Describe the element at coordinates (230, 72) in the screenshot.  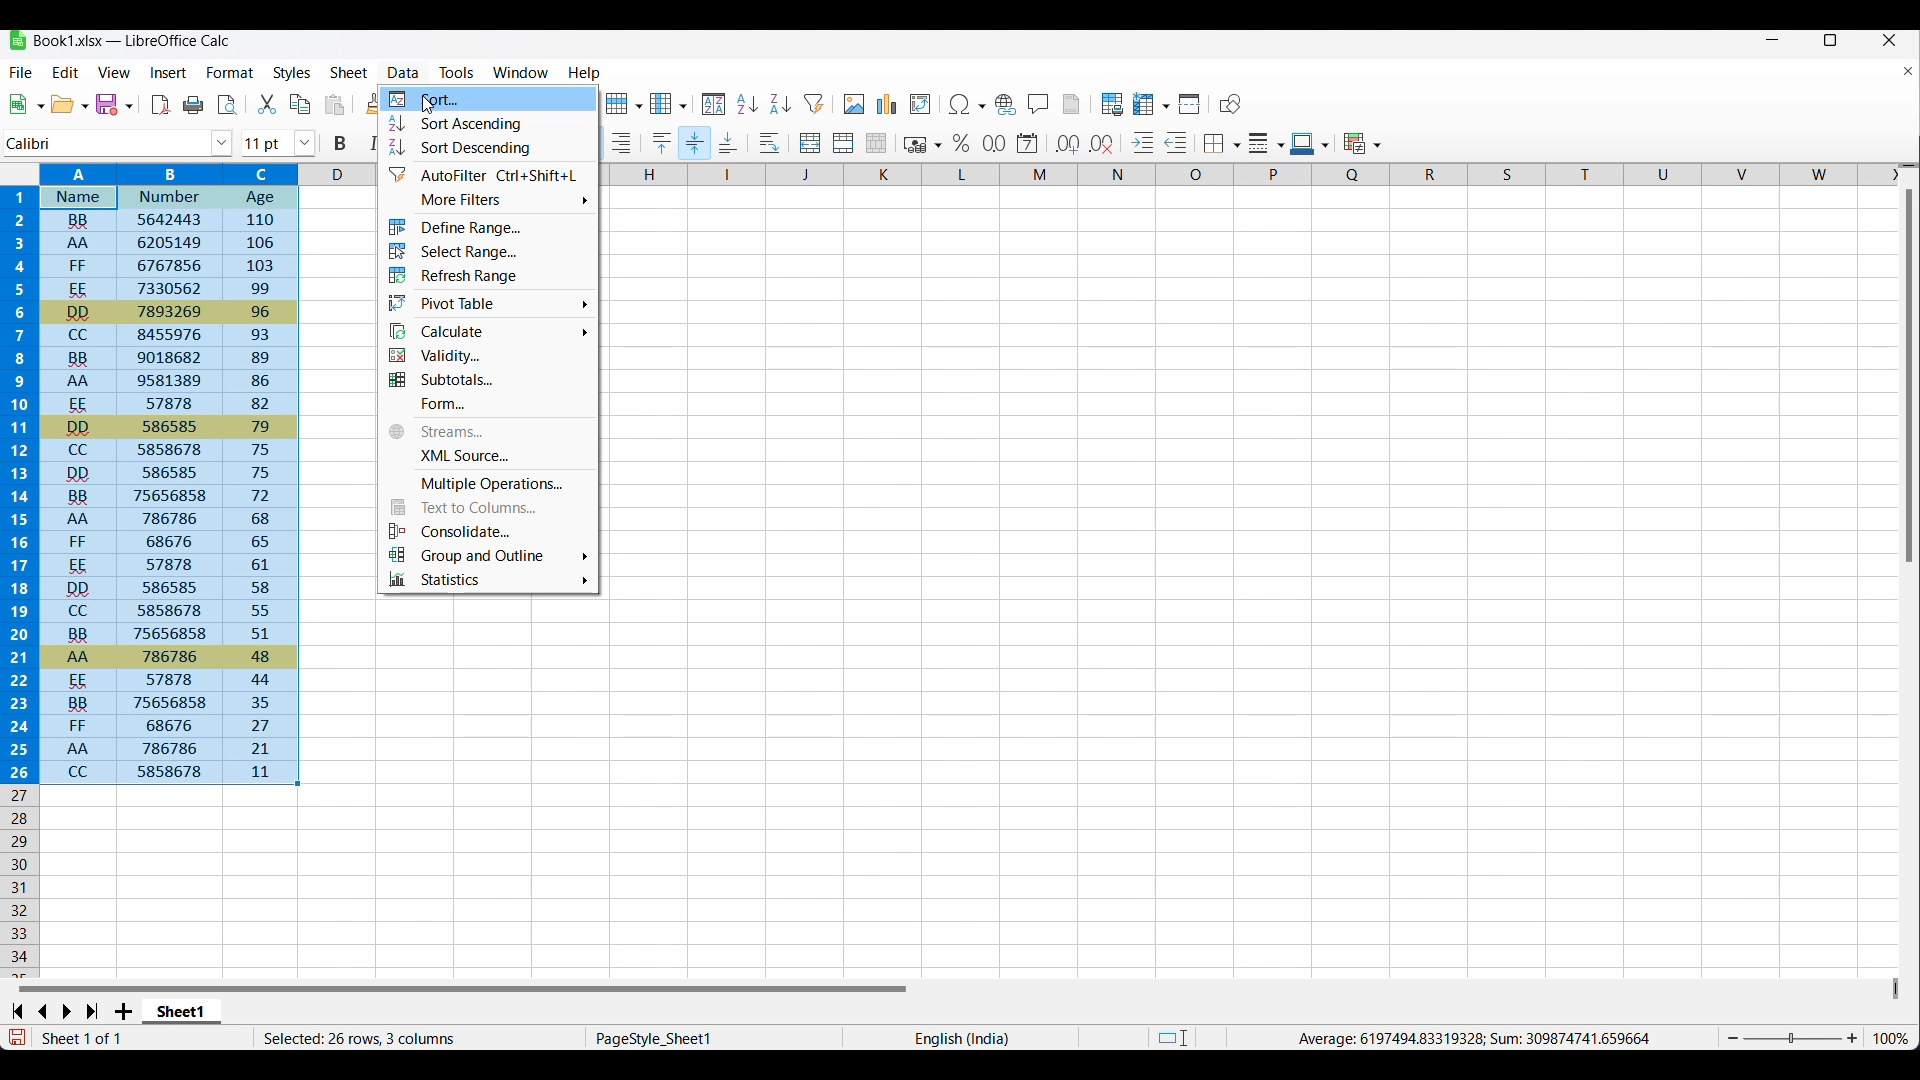
I see `Format menu` at that location.